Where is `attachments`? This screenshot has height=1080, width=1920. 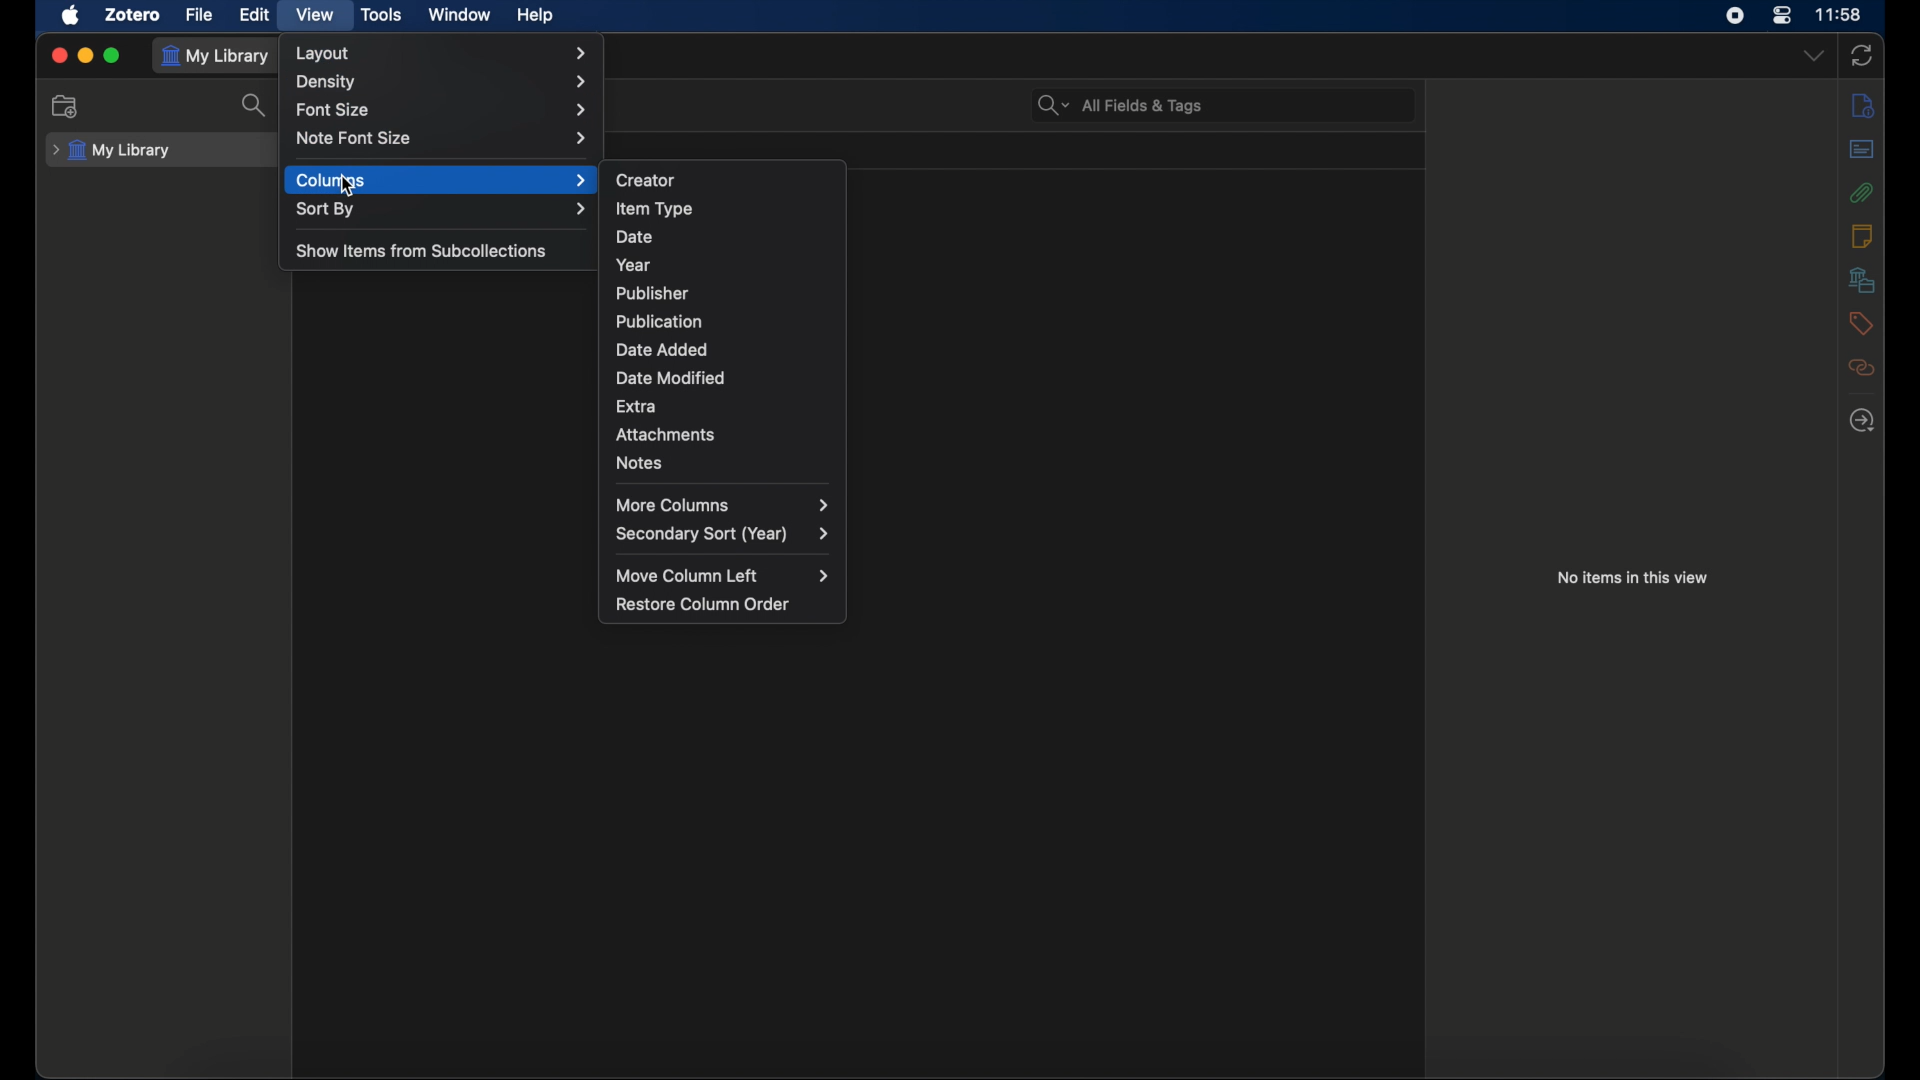
attachments is located at coordinates (665, 434).